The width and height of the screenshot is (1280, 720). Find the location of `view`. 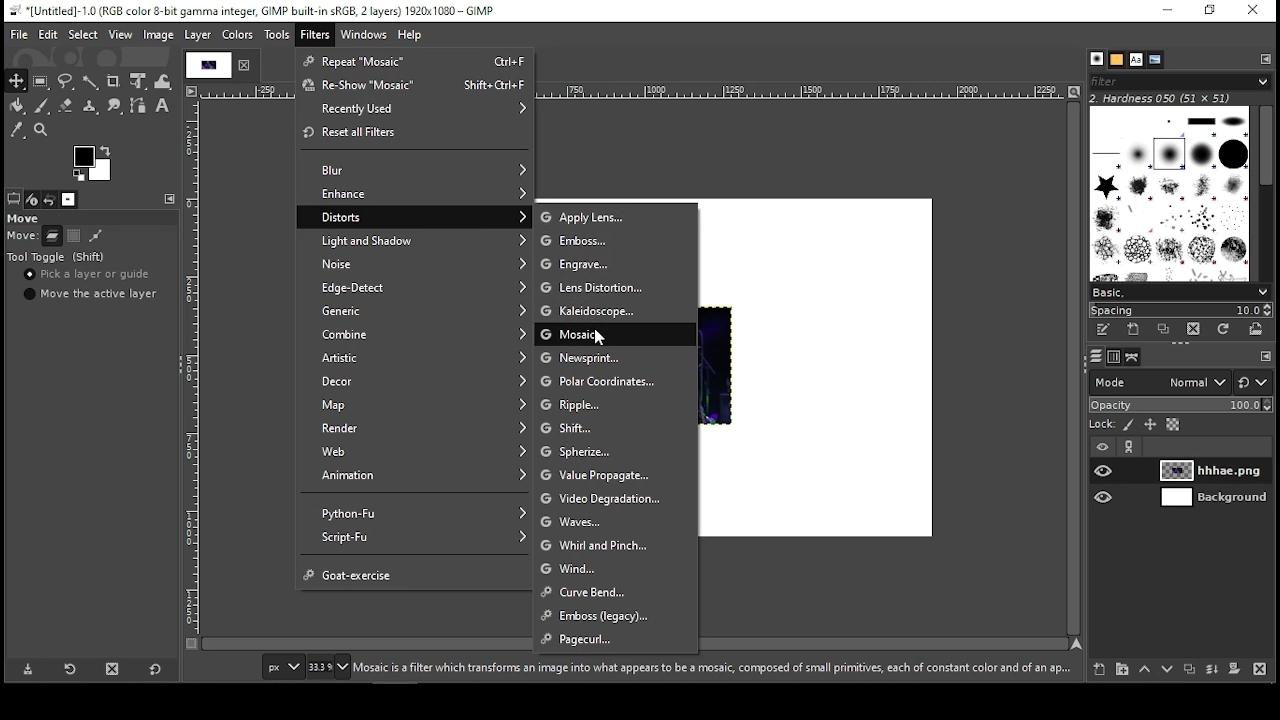

view is located at coordinates (122, 34).